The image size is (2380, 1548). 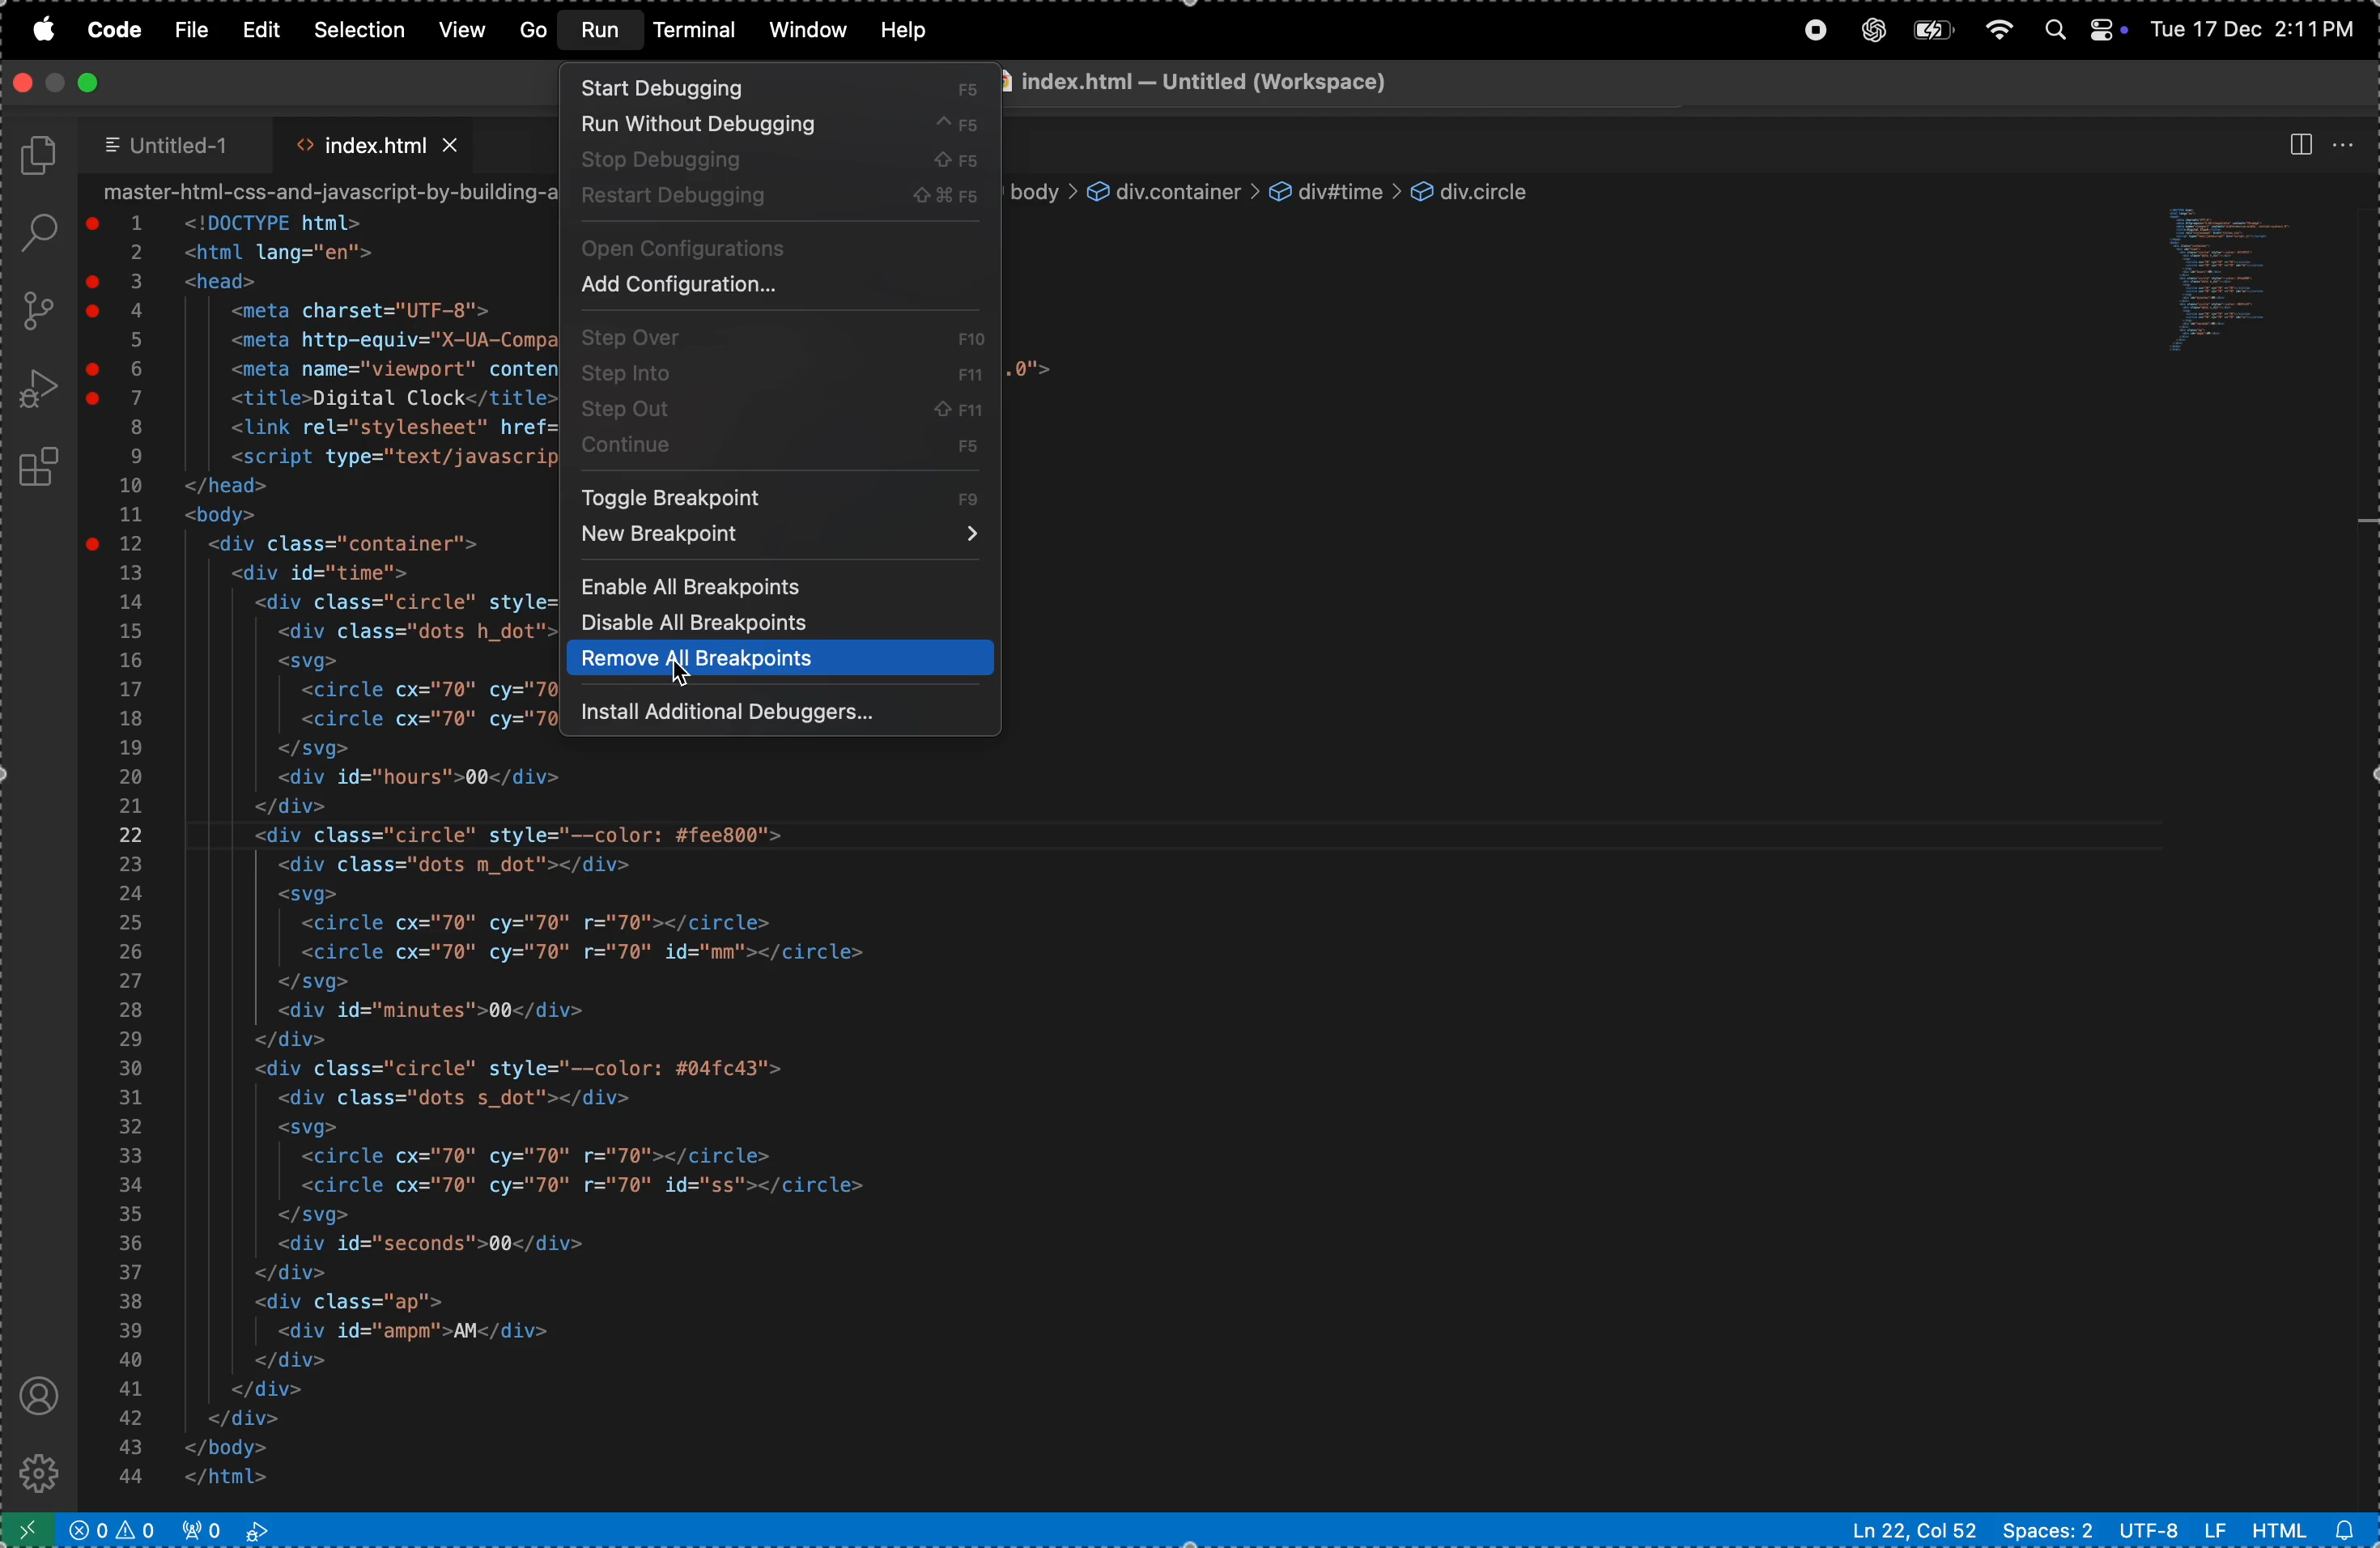 What do you see at coordinates (36, 310) in the screenshot?
I see `source control` at bounding box center [36, 310].